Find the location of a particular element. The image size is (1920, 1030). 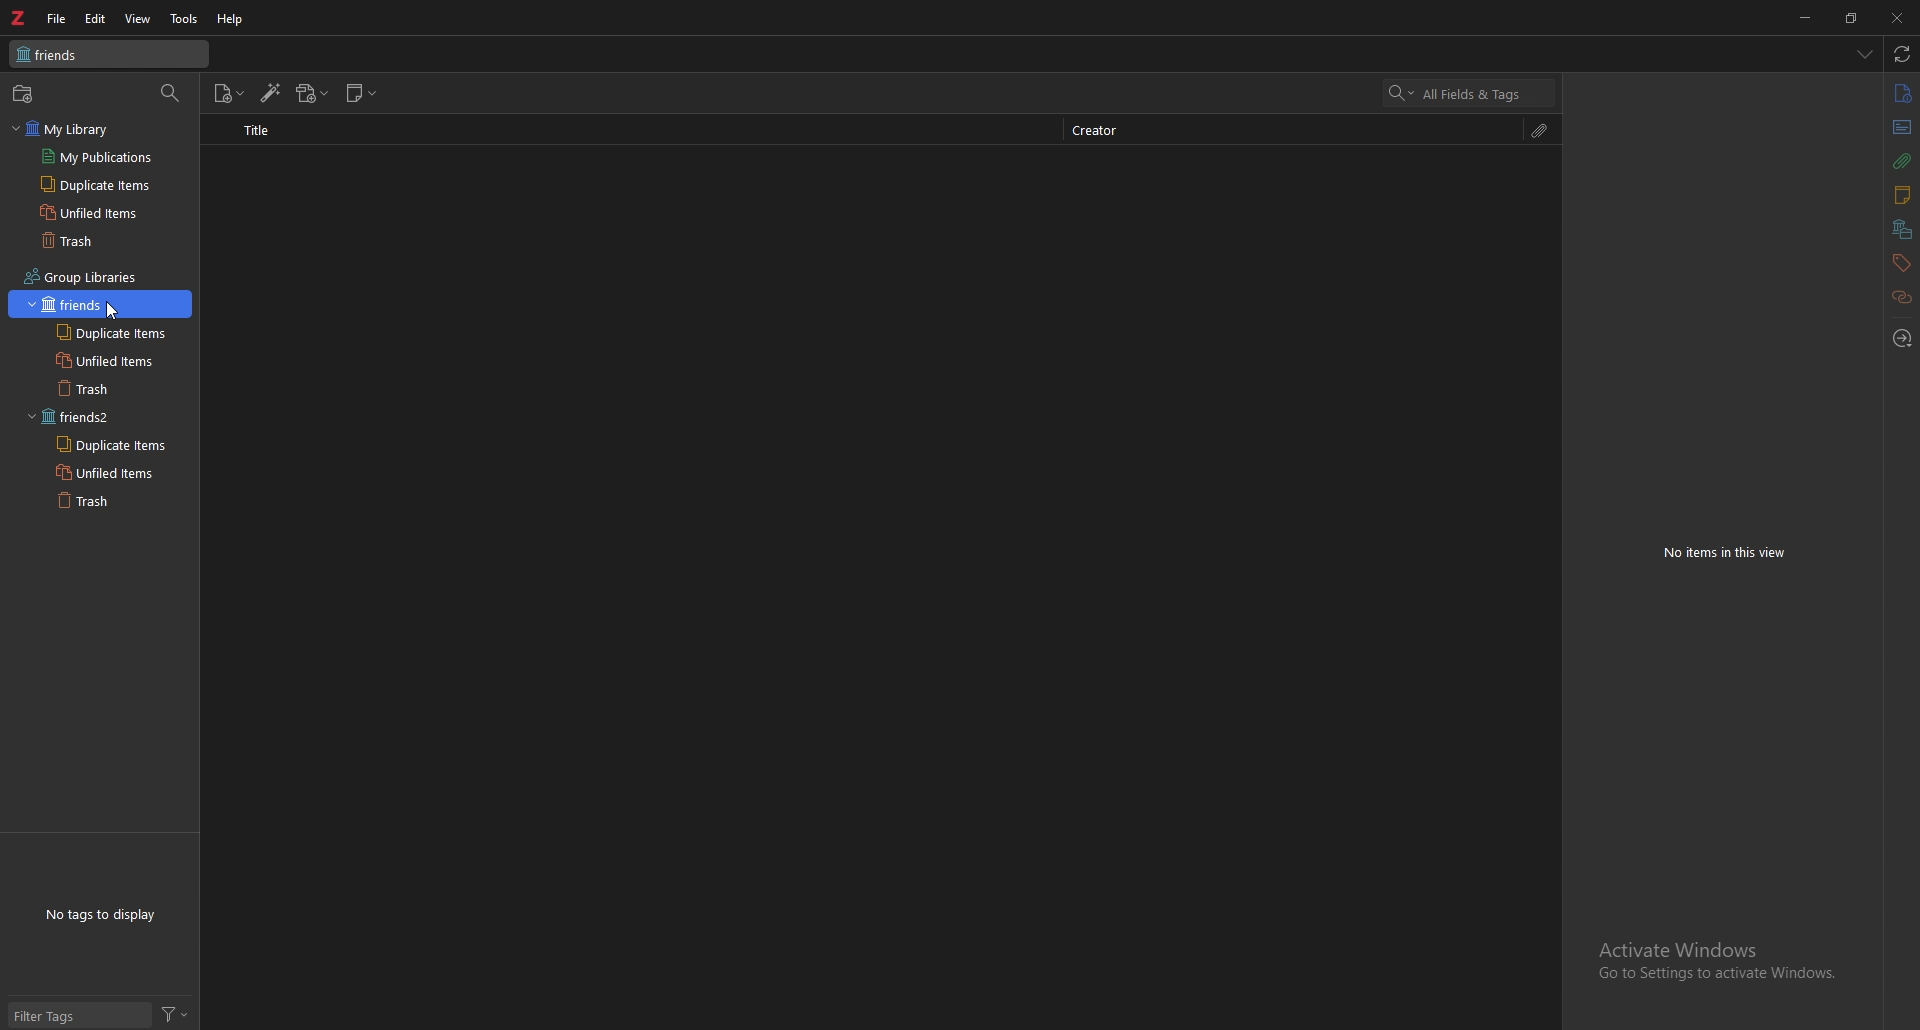

trash is located at coordinates (114, 500).